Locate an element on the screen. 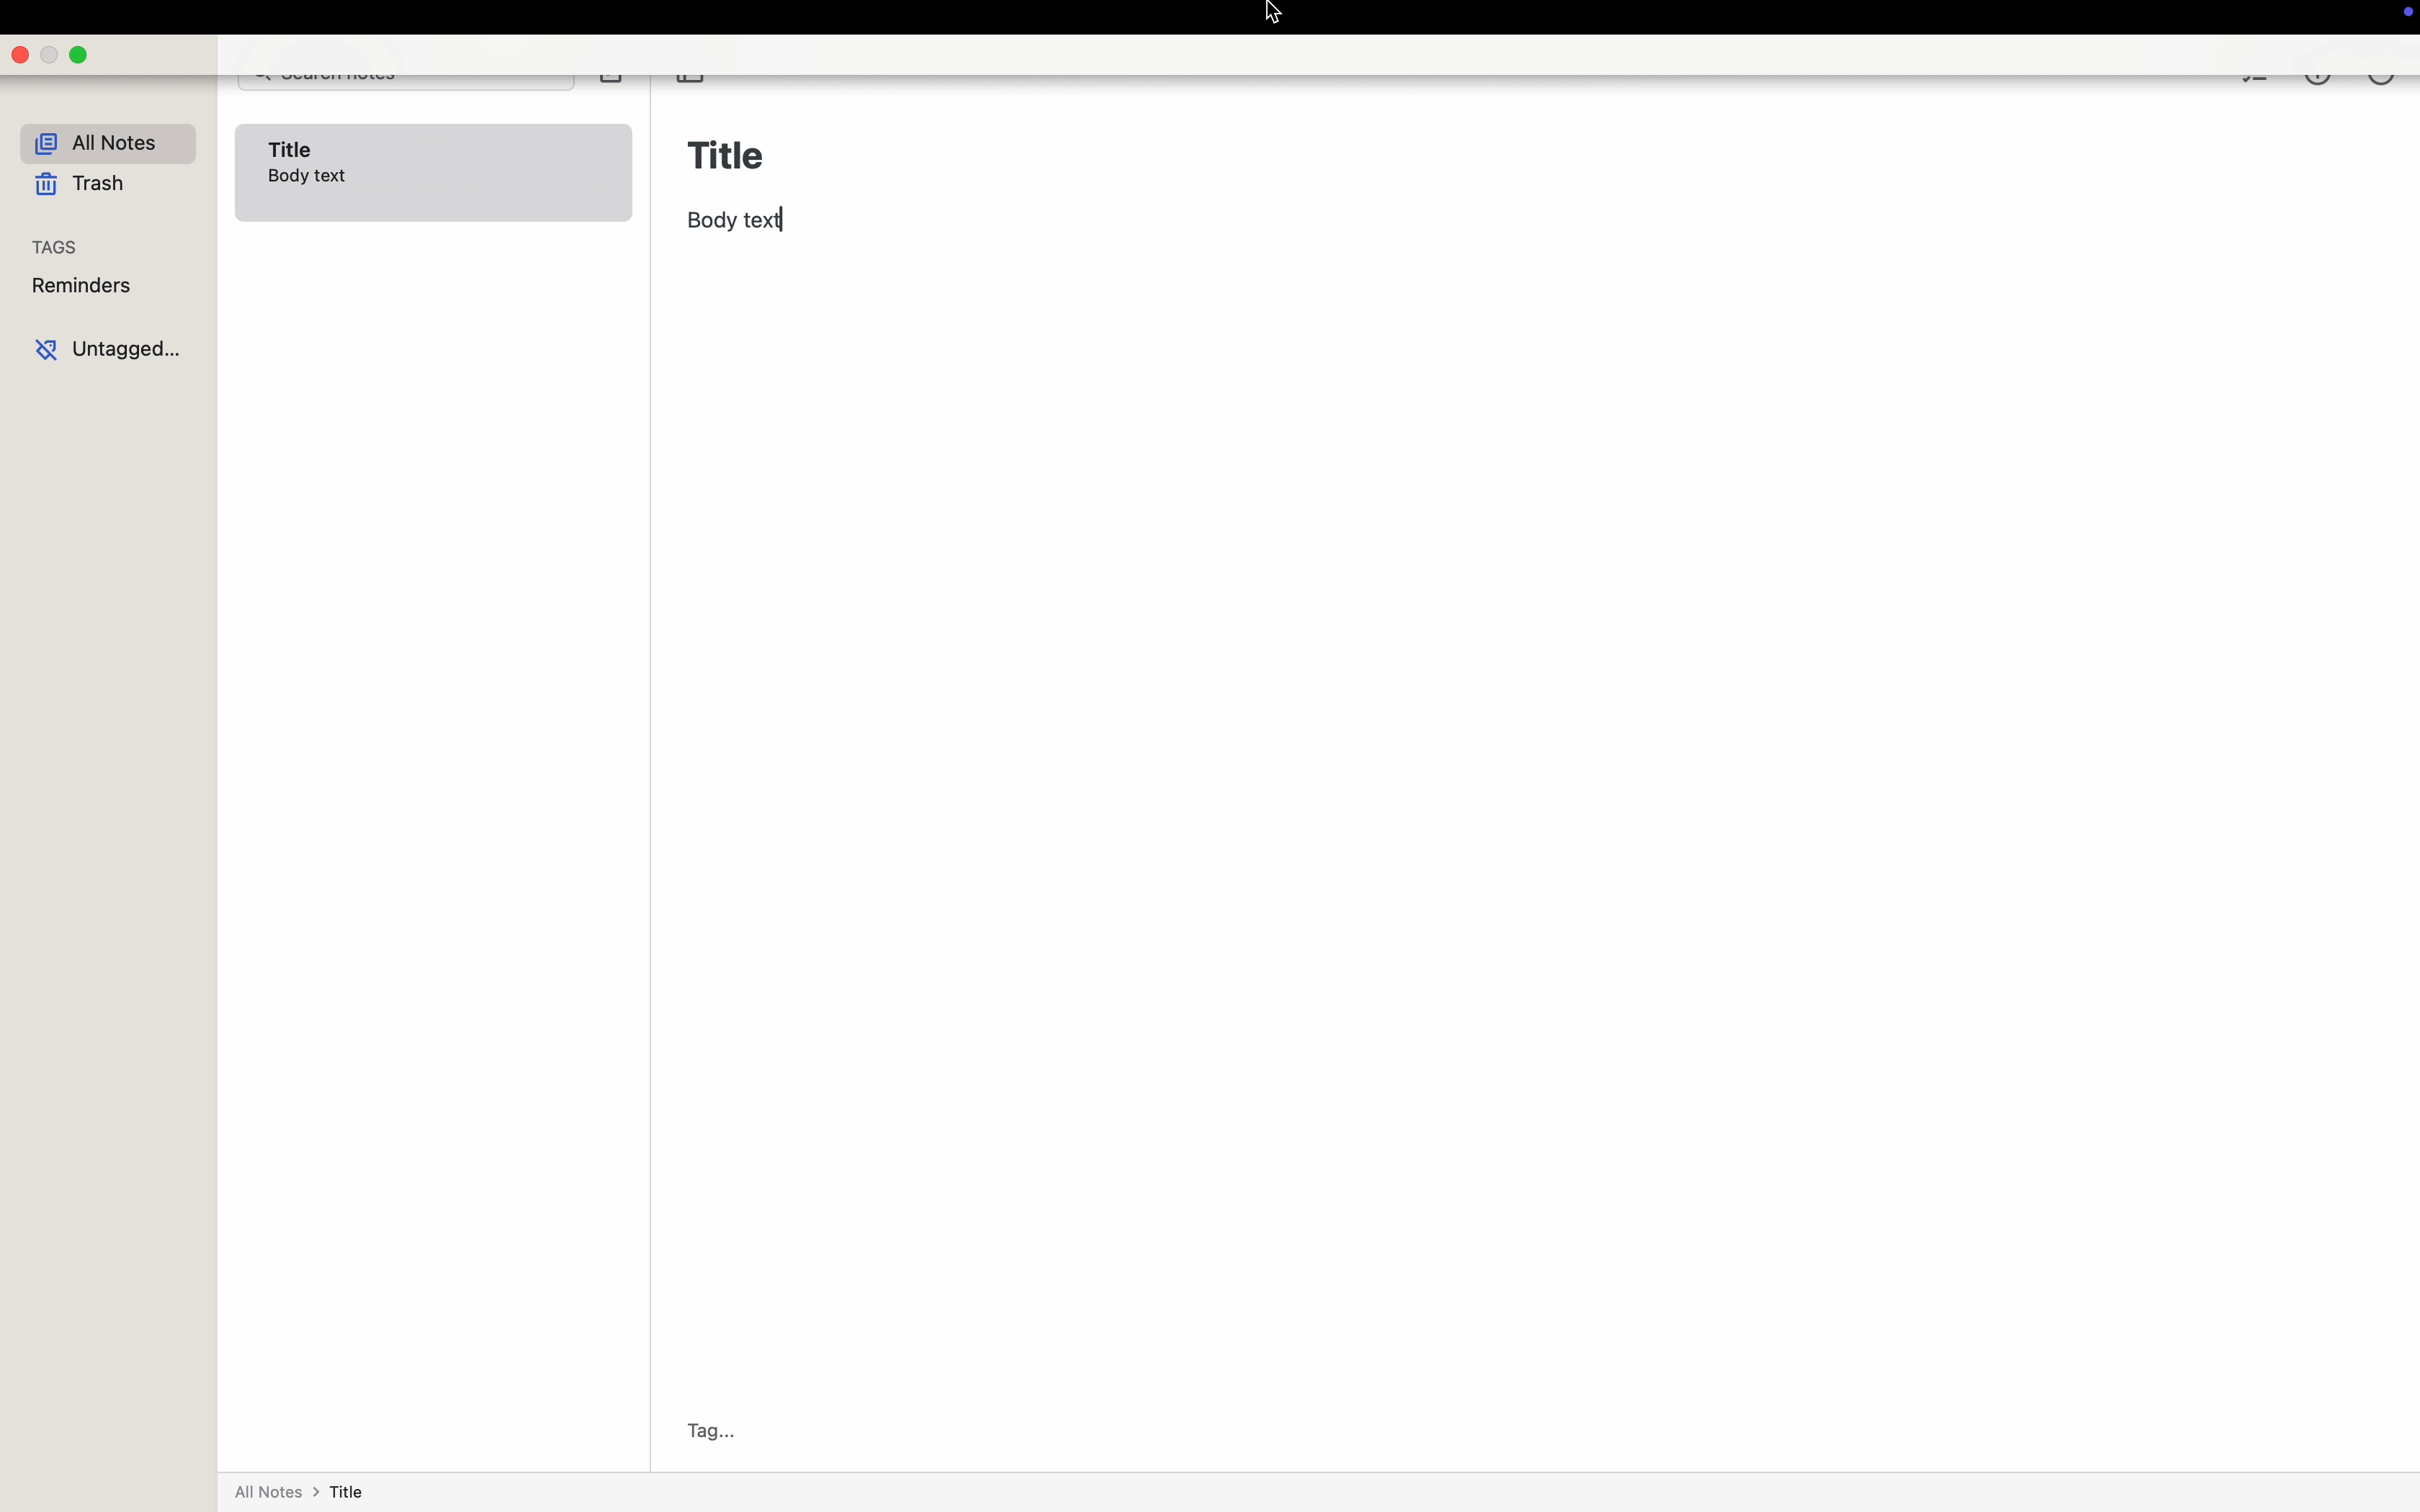 Image resolution: width=2420 pixels, height=1512 pixels. all notes > title is located at coordinates (307, 1477).